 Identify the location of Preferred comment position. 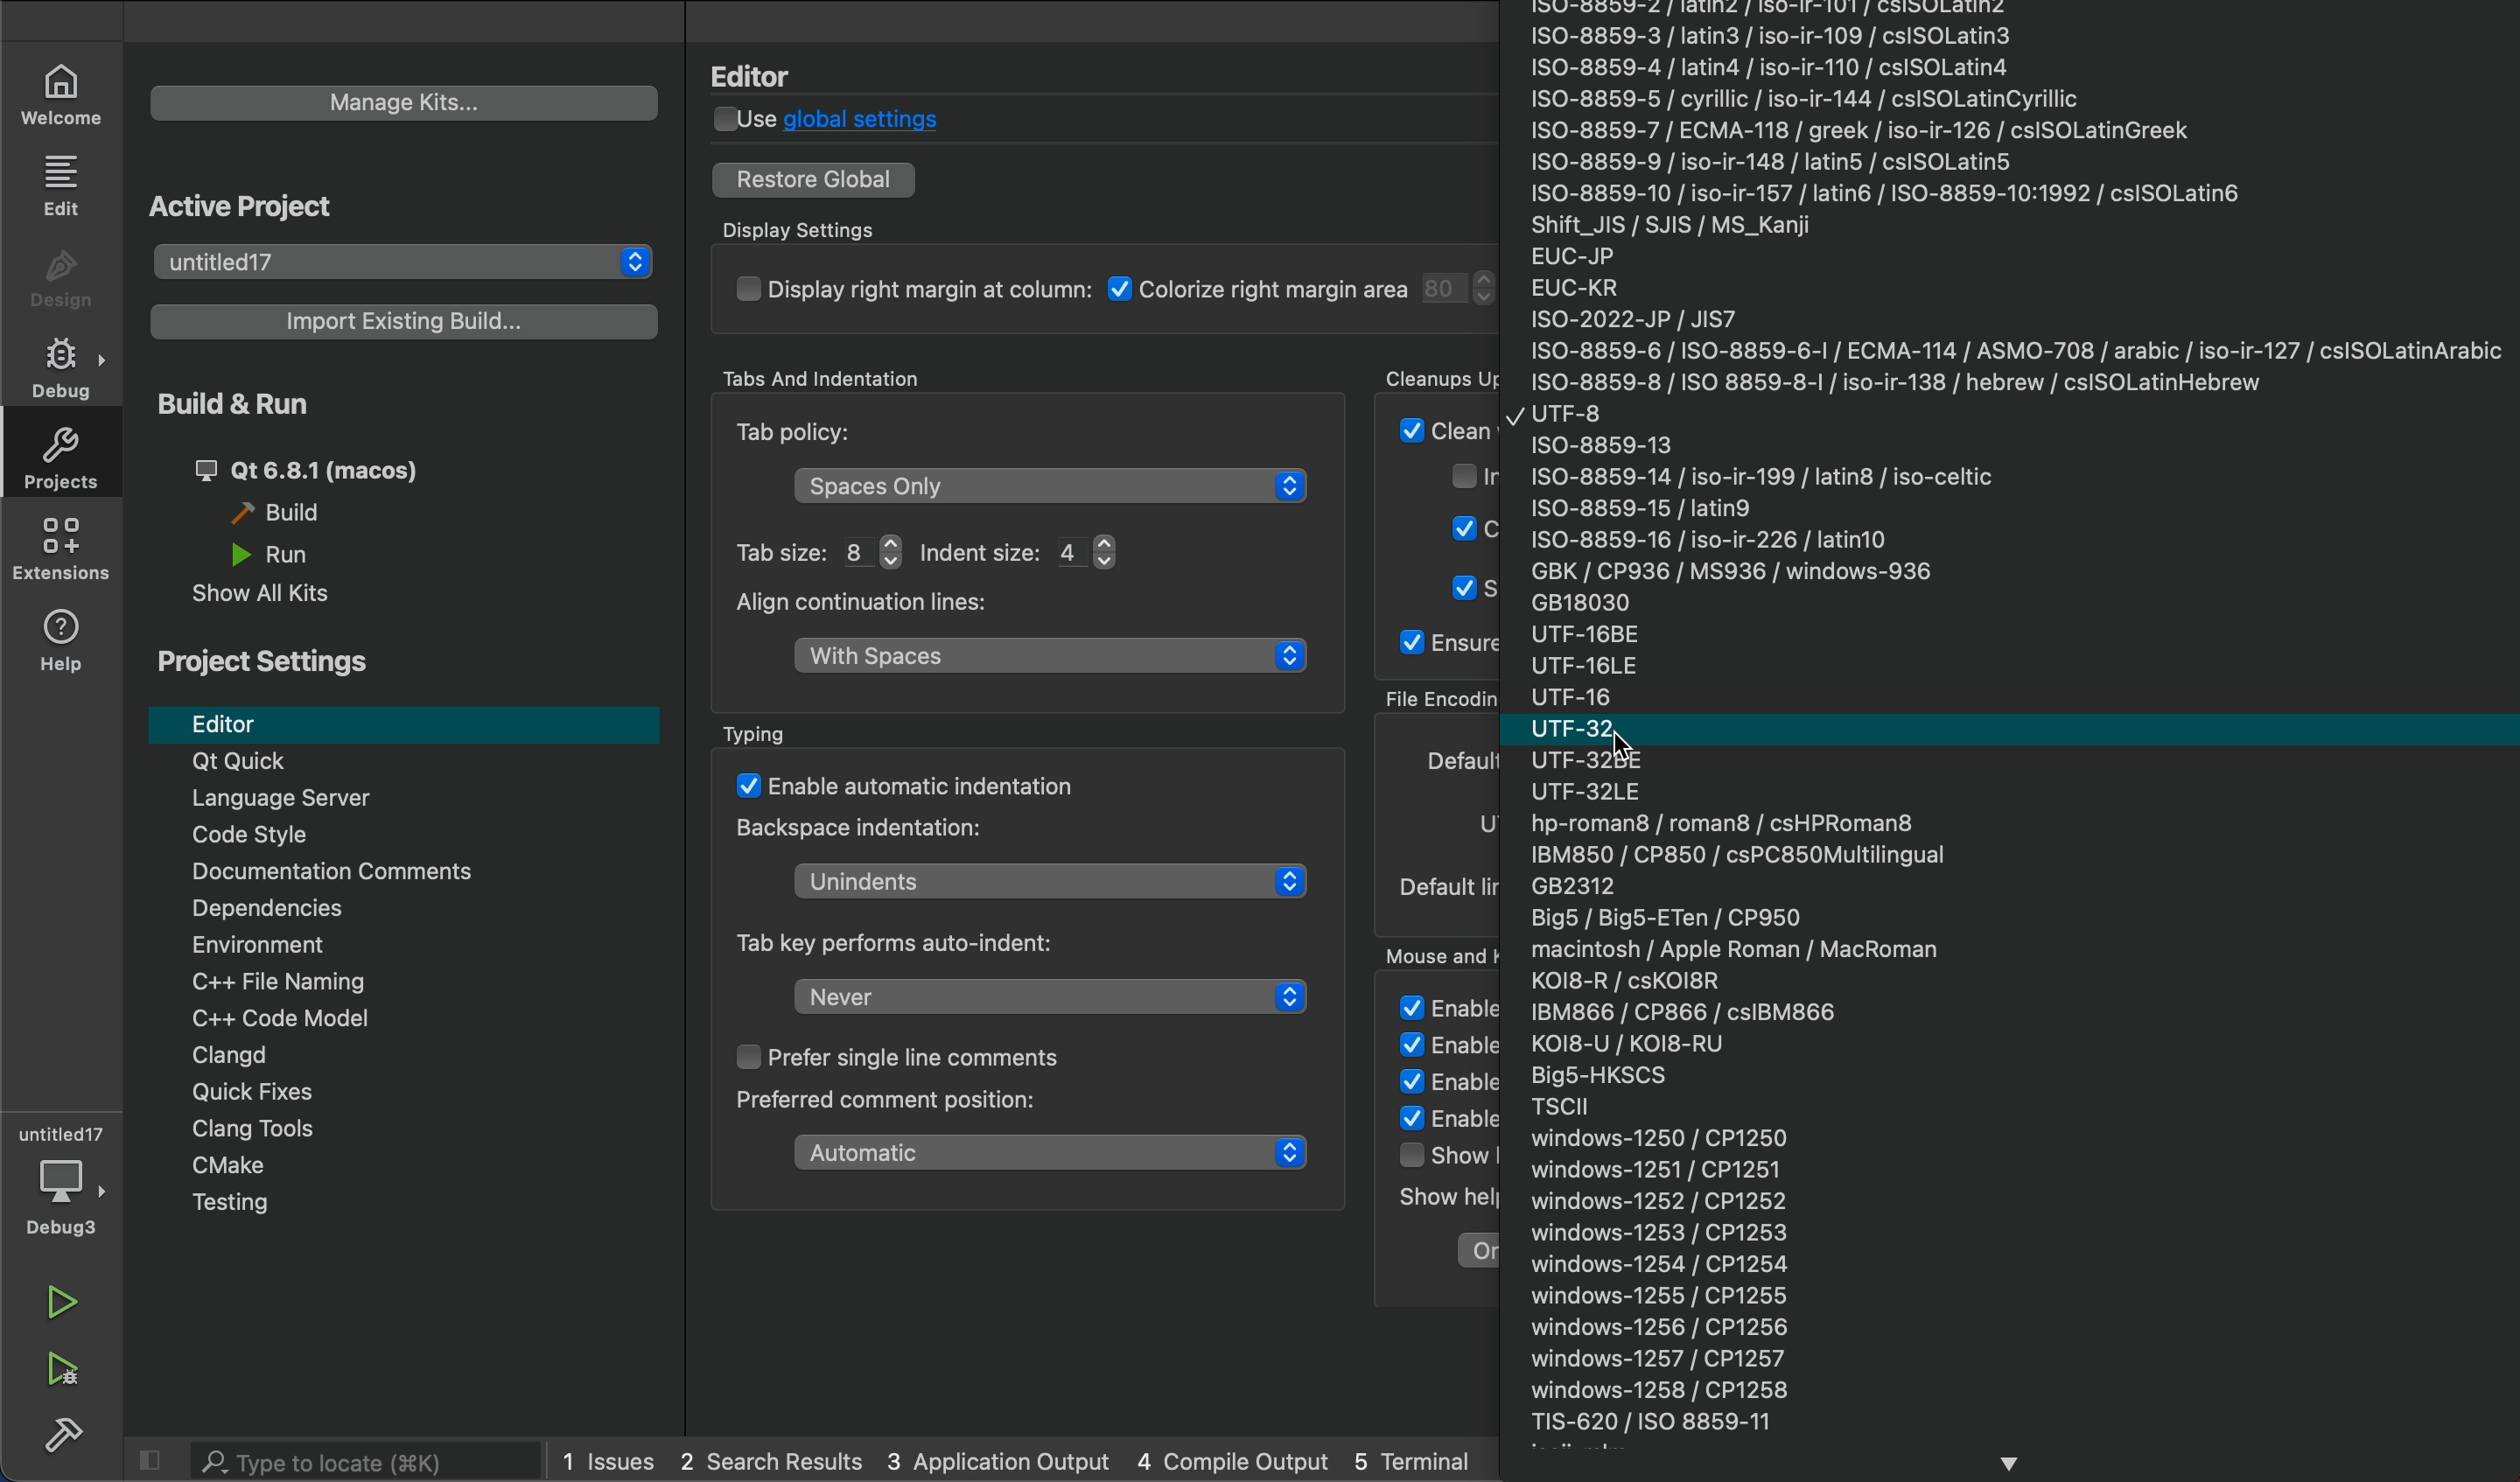
(928, 1106).